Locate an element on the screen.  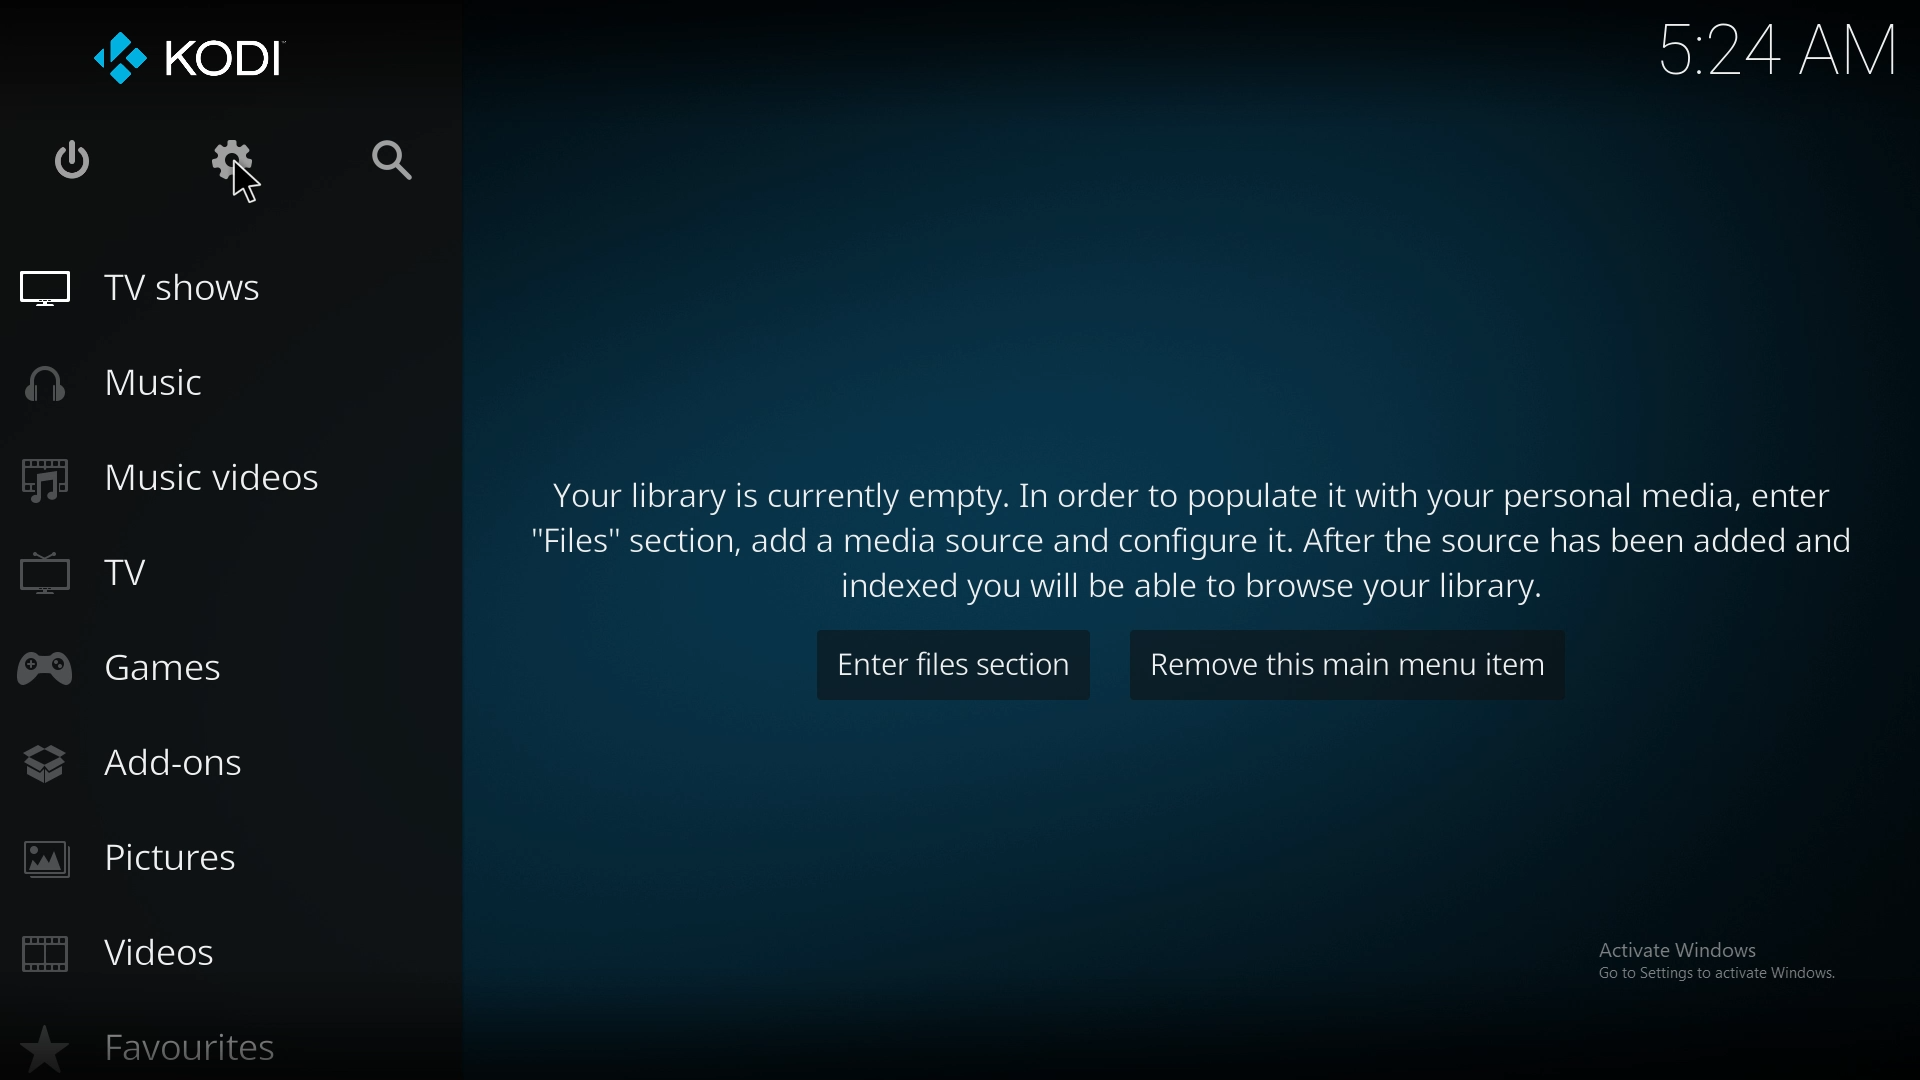
favourites is located at coordinates (172, 1049).